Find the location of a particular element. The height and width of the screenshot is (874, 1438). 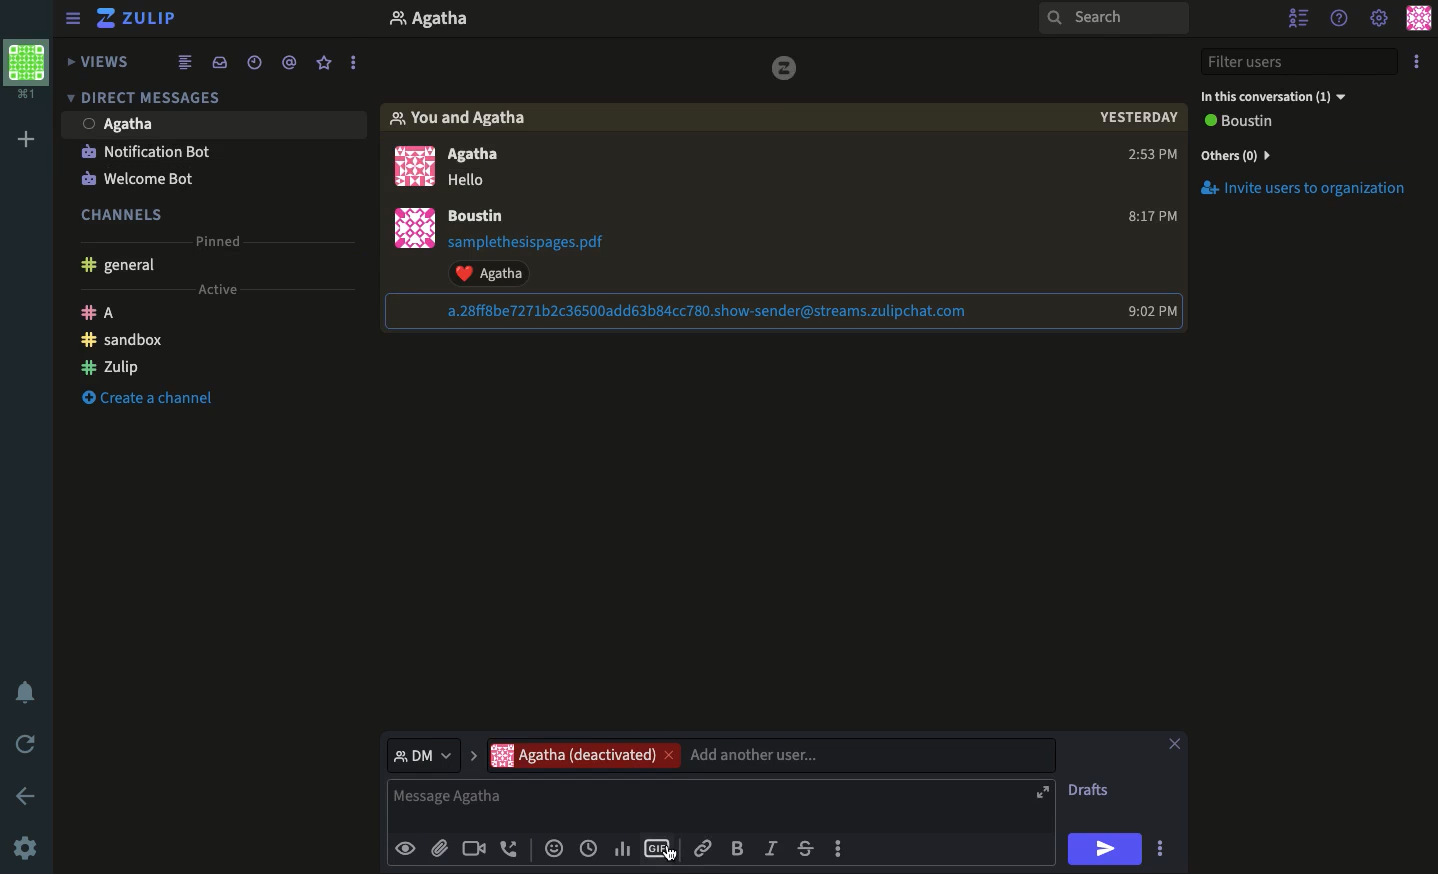

Profile is located at coordinates (410, 164).